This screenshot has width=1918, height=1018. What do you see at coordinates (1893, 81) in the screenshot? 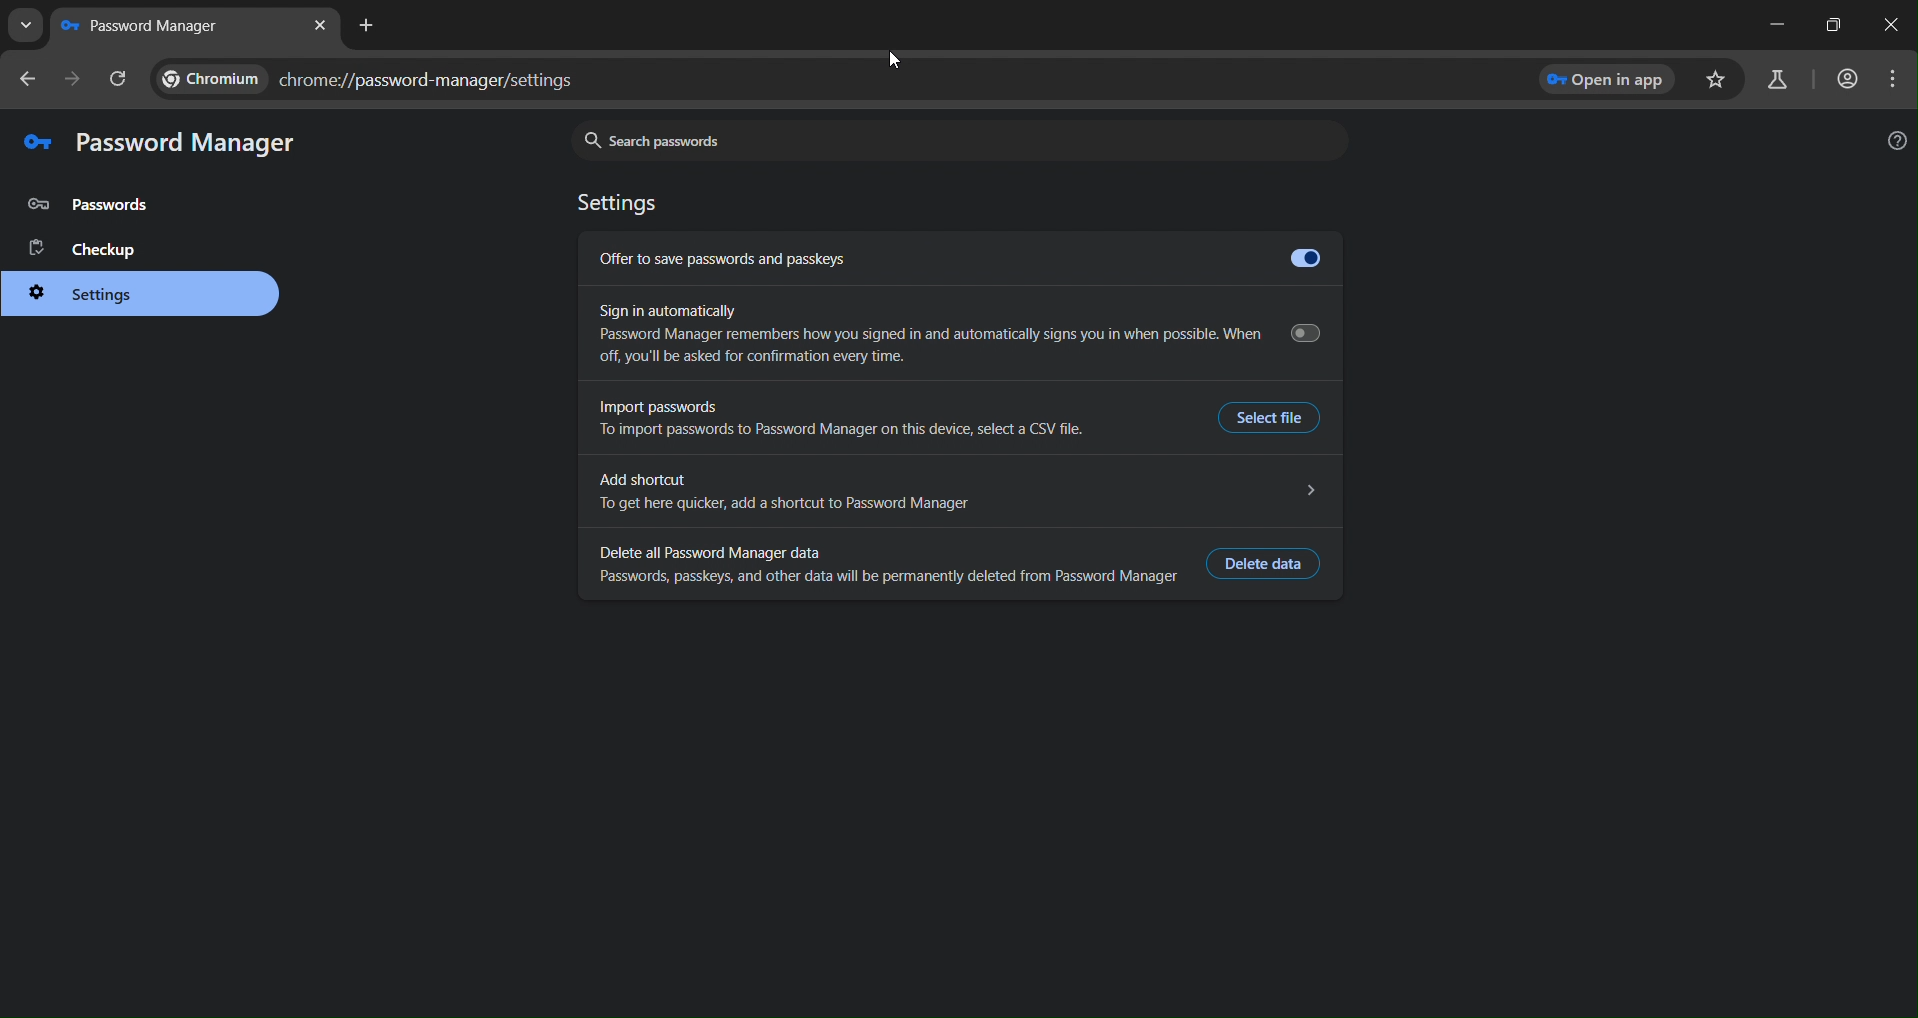
I see `menu` at bounding box center [1893, 81].